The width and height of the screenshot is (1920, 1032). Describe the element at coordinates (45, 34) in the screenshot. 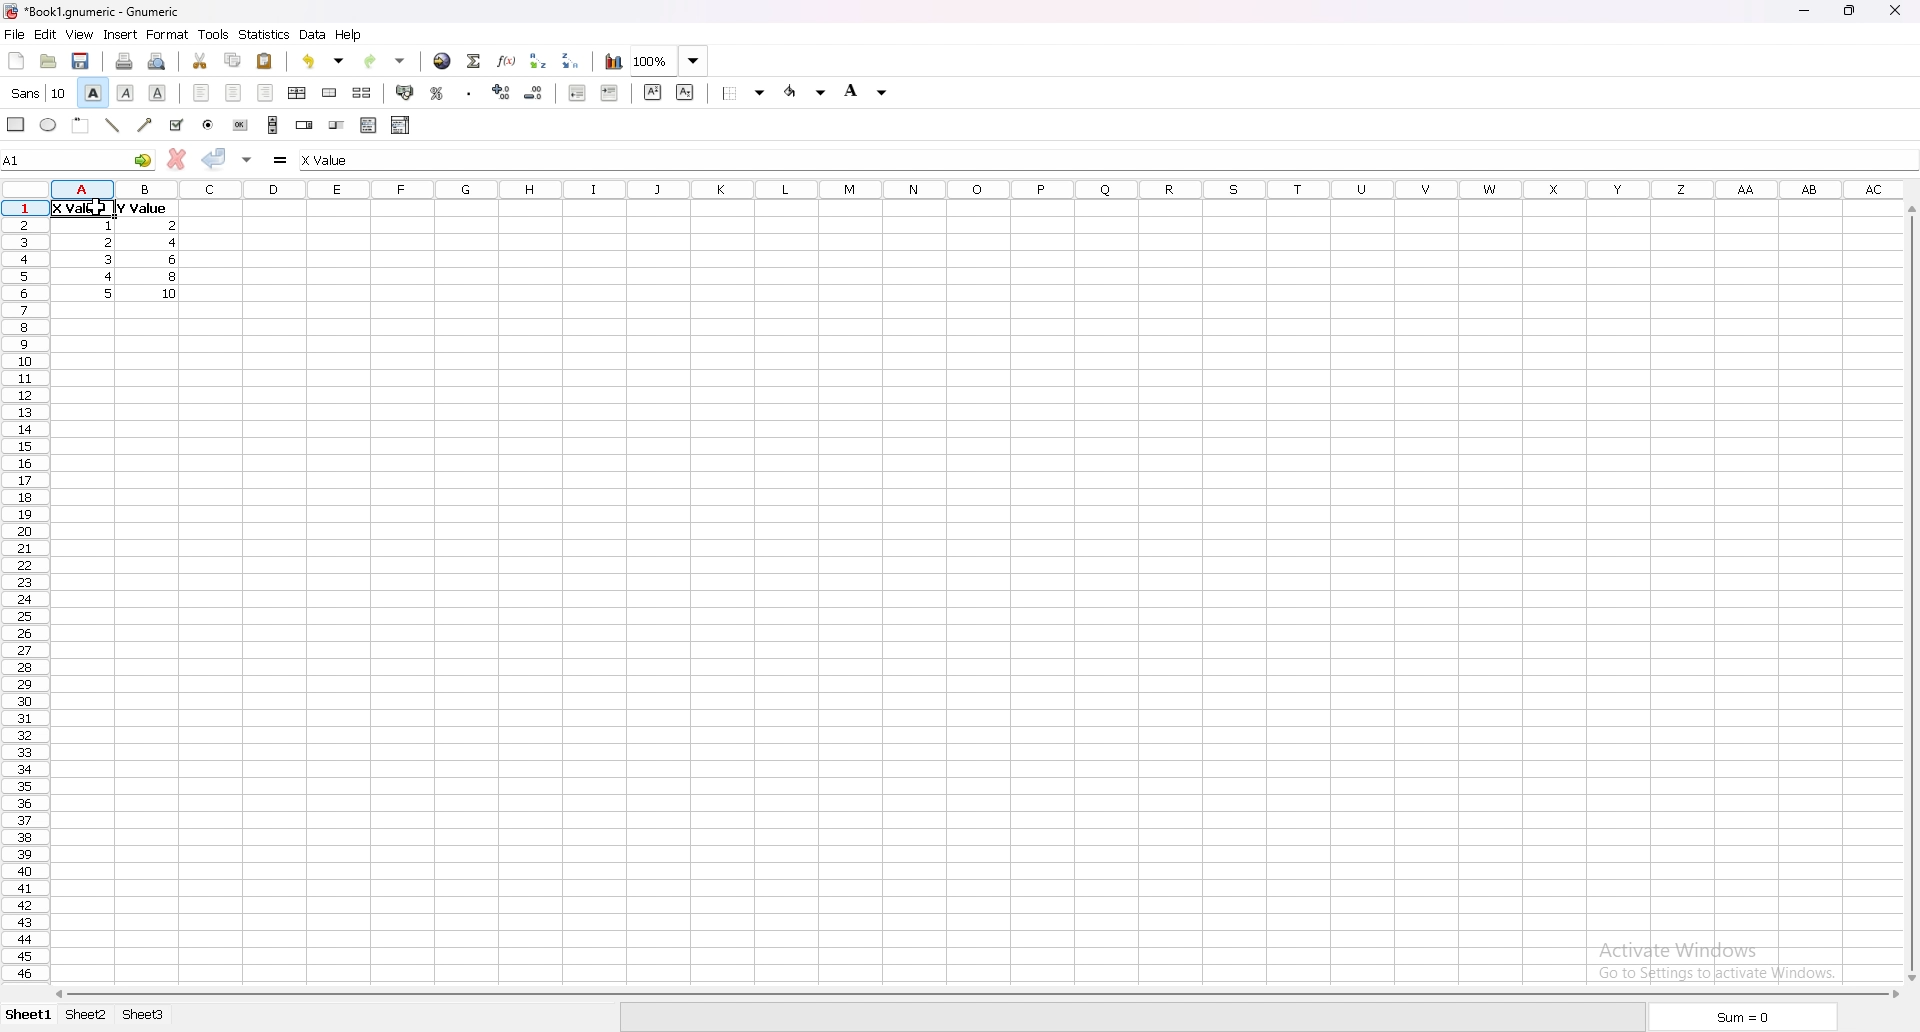

I see `edit` at that location.